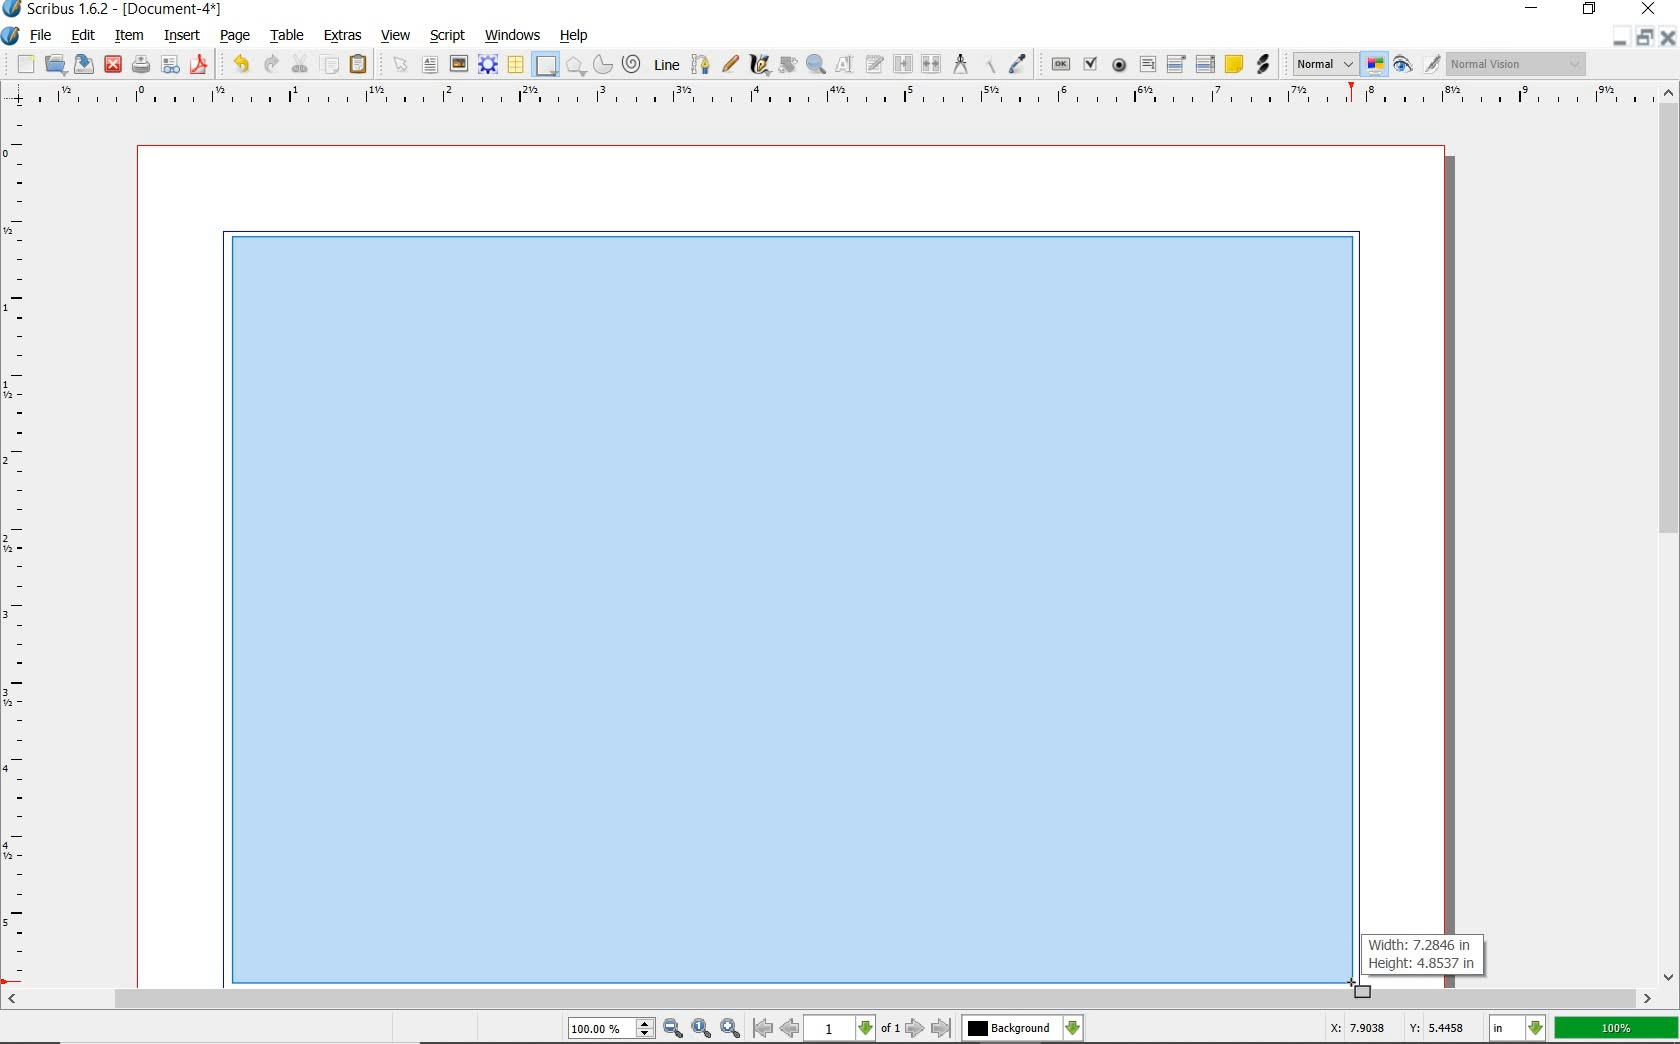 The image size is (1680, 1044). Describe the element at coordinates (288, 36) in the screenshot. I see `table` at that location.